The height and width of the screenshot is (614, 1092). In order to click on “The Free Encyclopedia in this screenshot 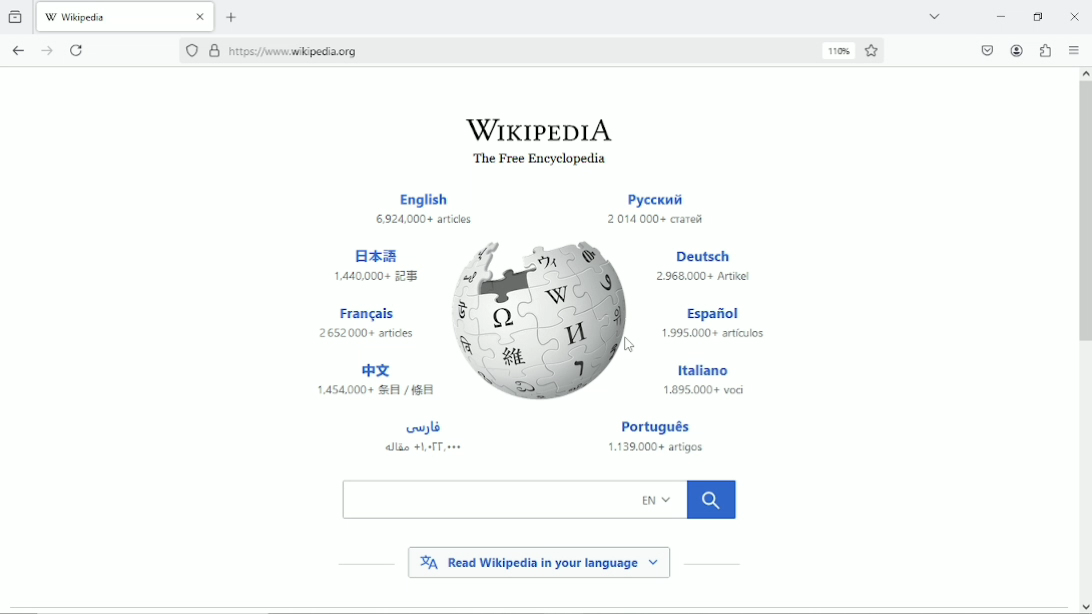, I will do `click(535, 160)`.